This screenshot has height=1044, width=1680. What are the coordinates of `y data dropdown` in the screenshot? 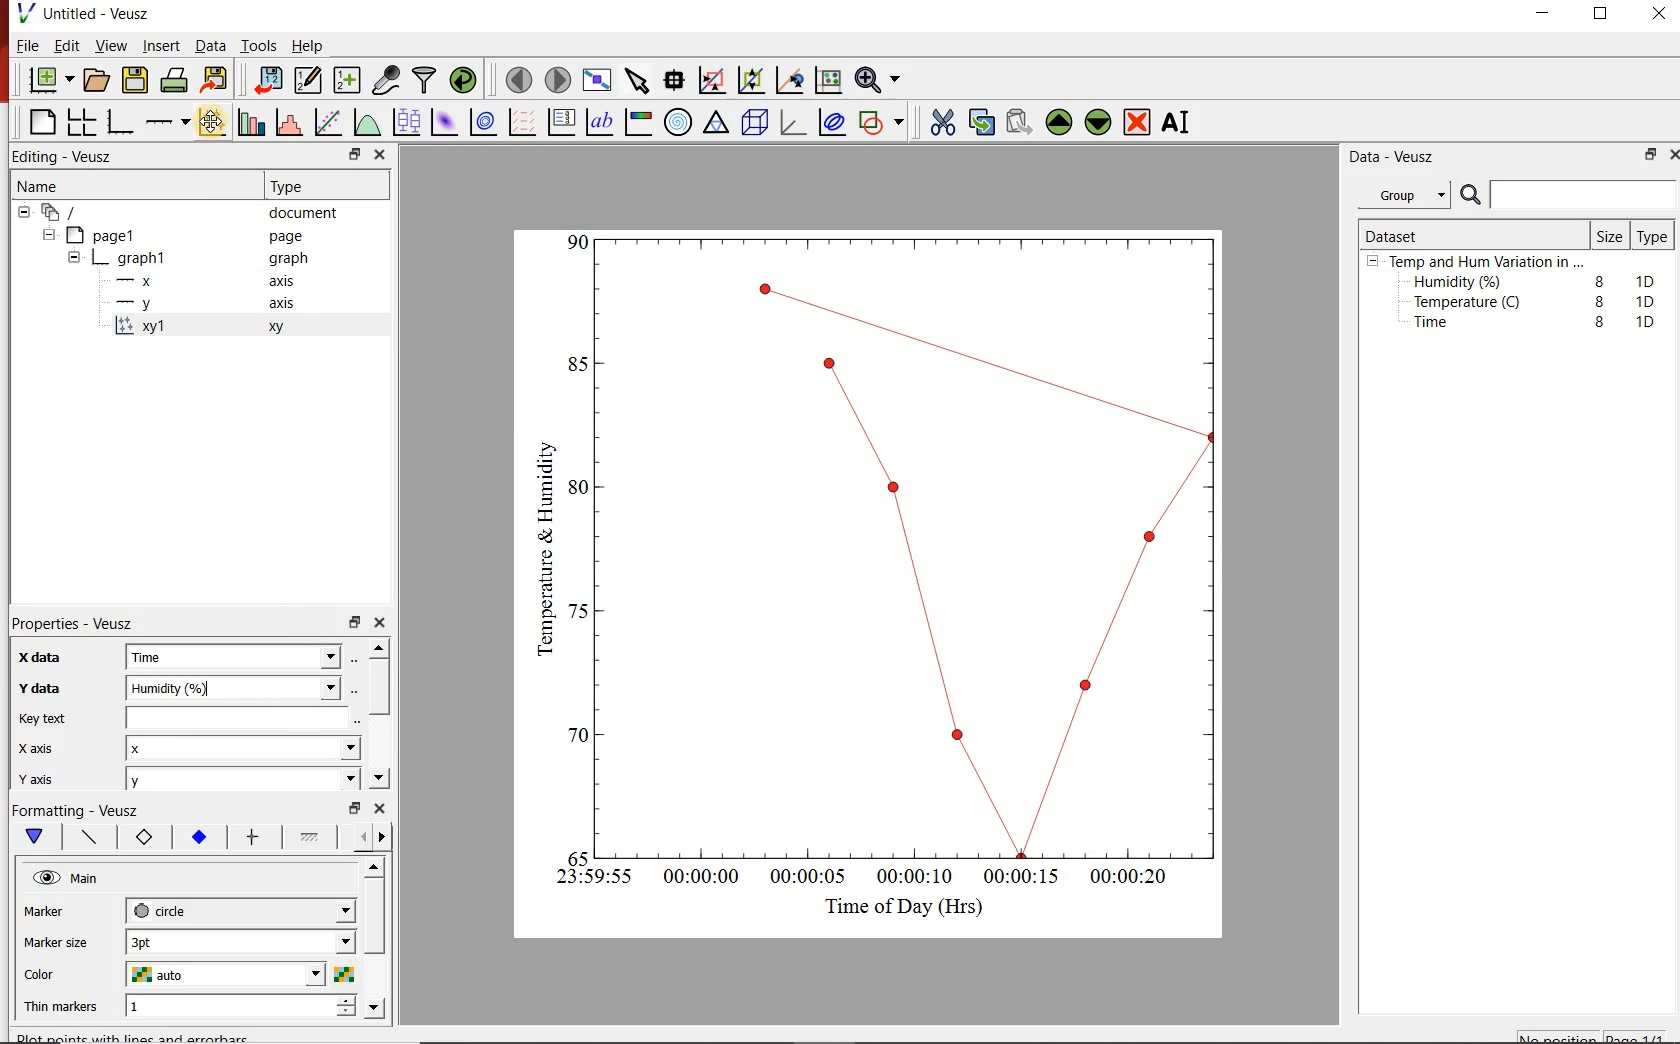 It's located at (299, 688).